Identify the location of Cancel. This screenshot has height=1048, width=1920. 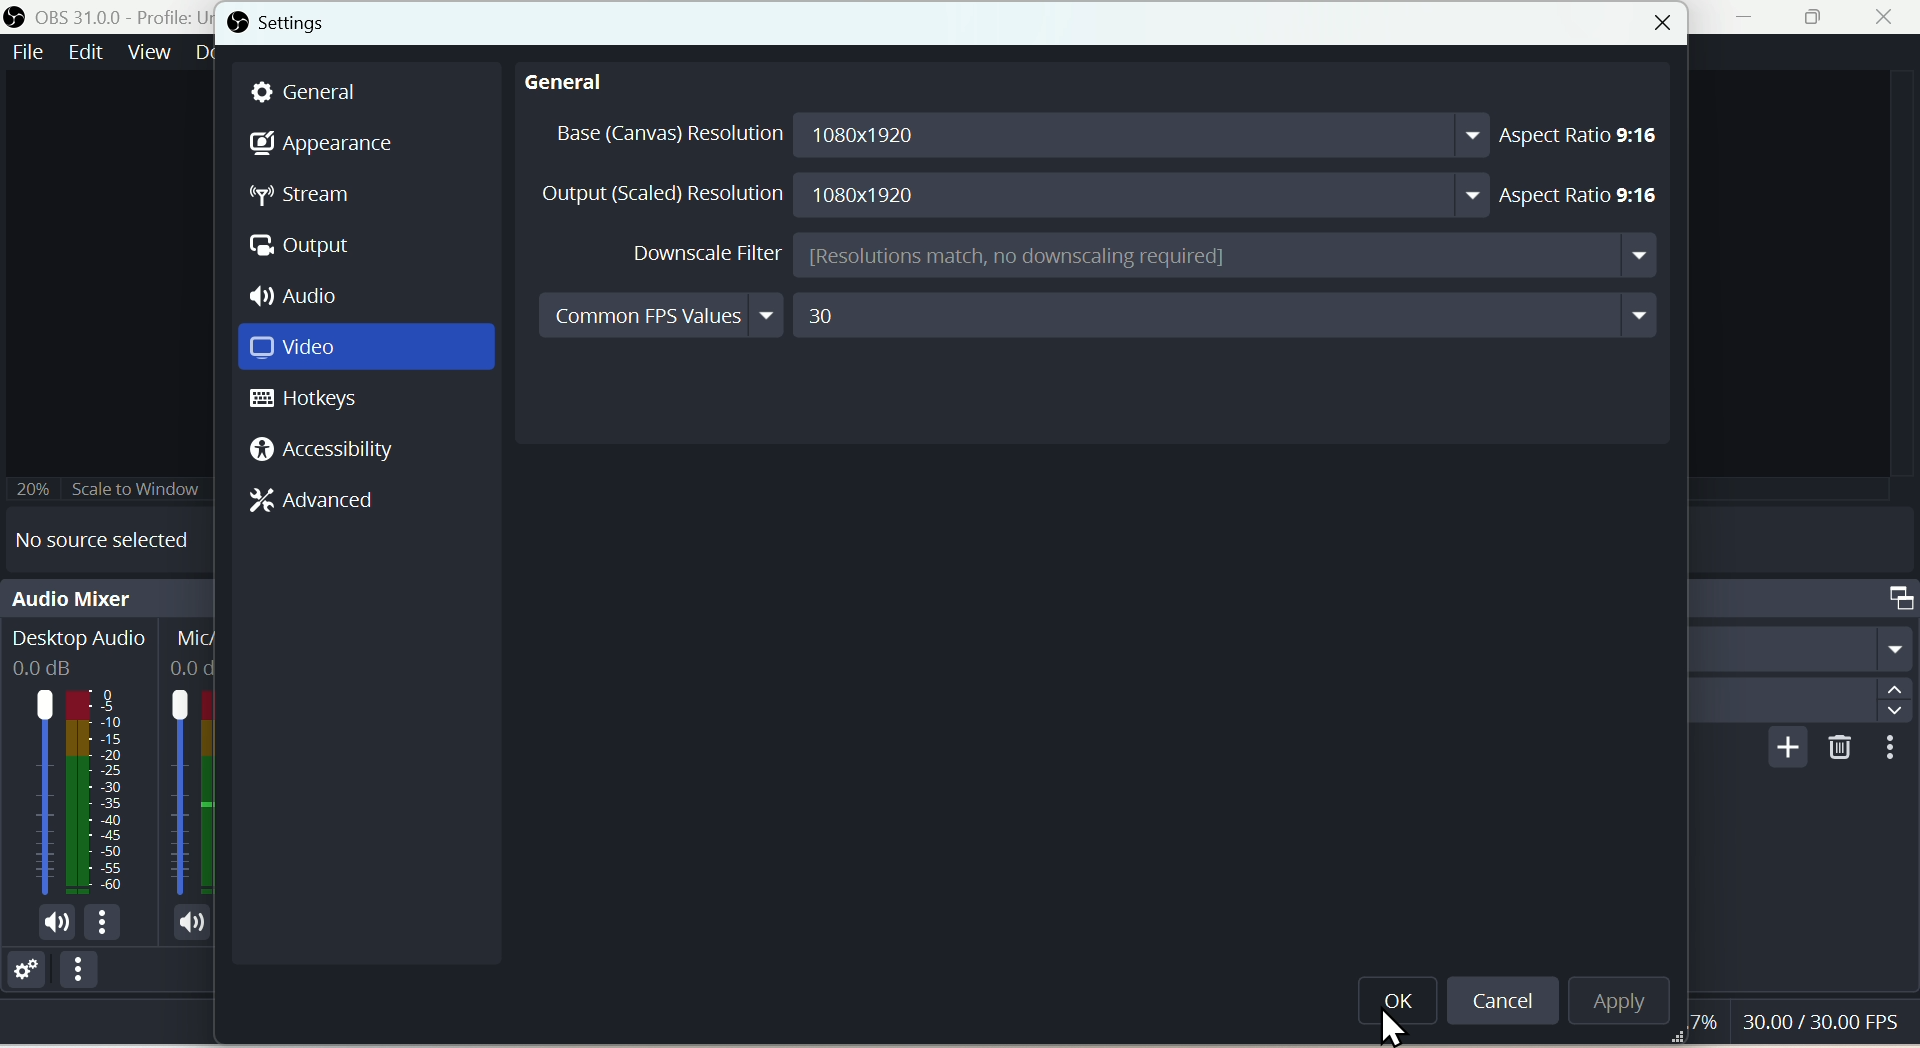
(1504, 1001).